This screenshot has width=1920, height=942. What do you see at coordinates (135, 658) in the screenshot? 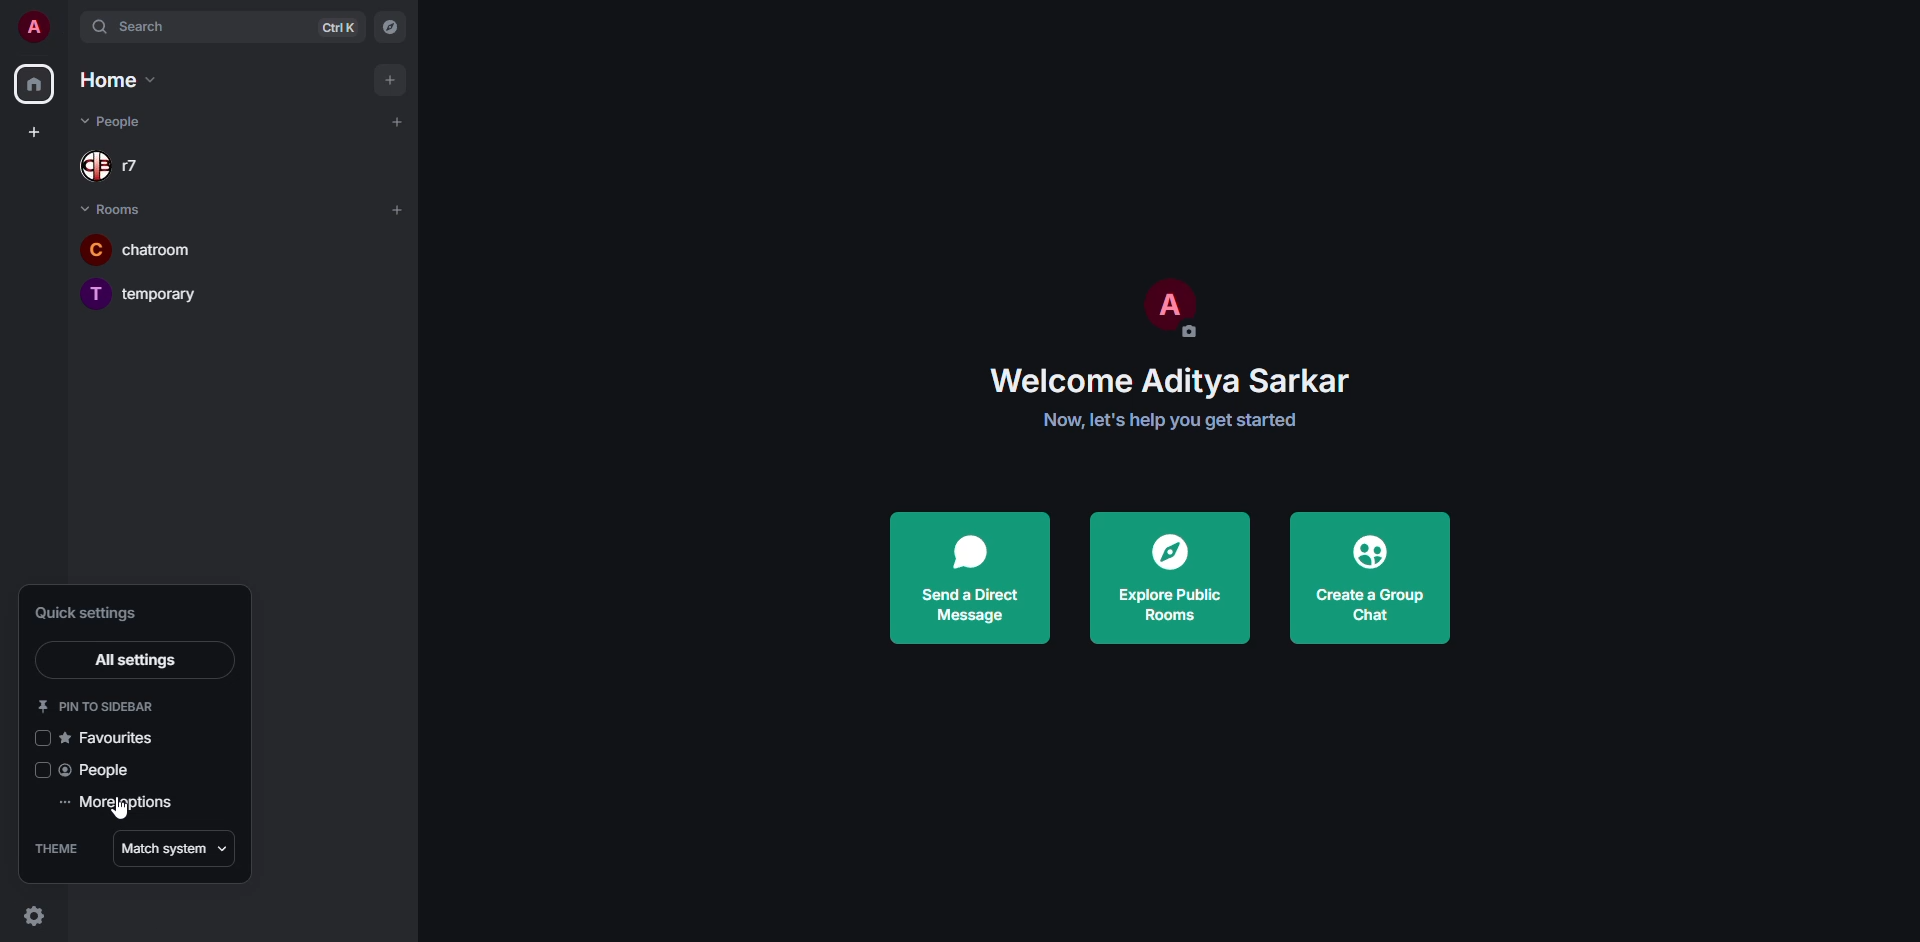
I see `all settings` at bounding box center [135, 658].